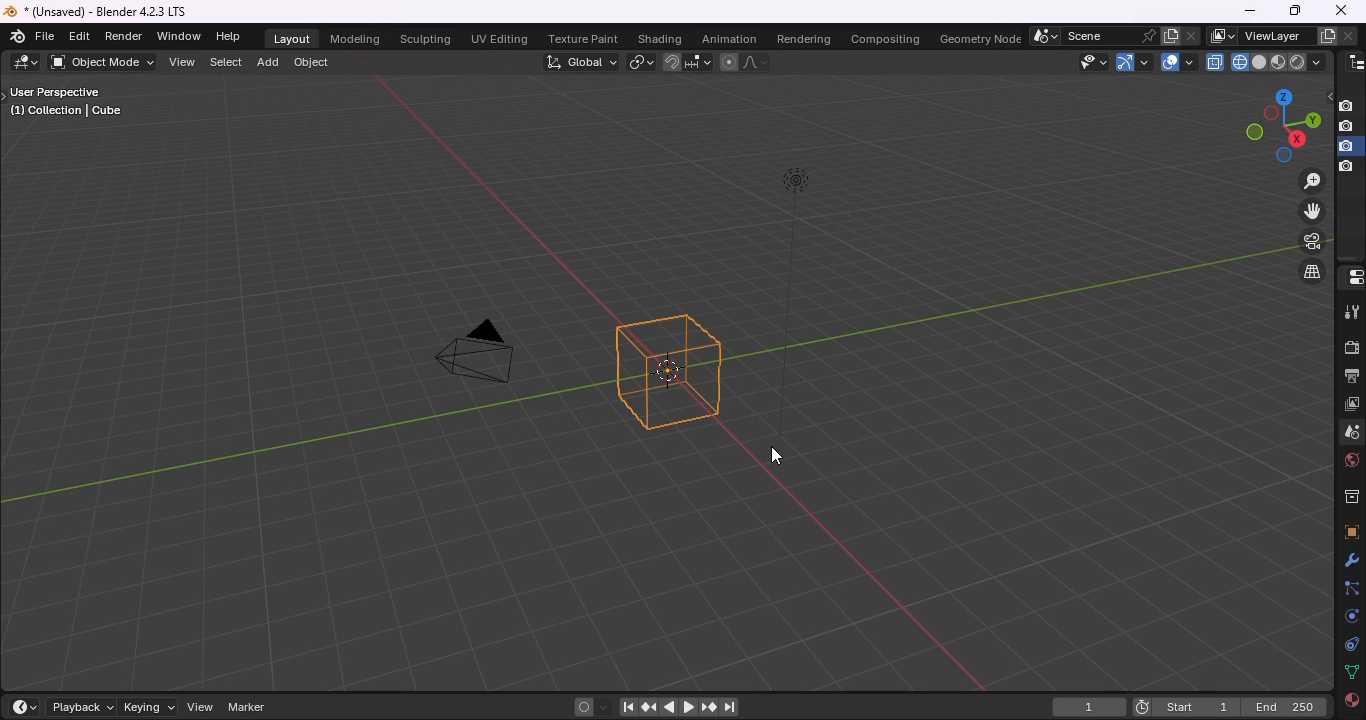  I want to click on material preview display, so click(1280, 62).